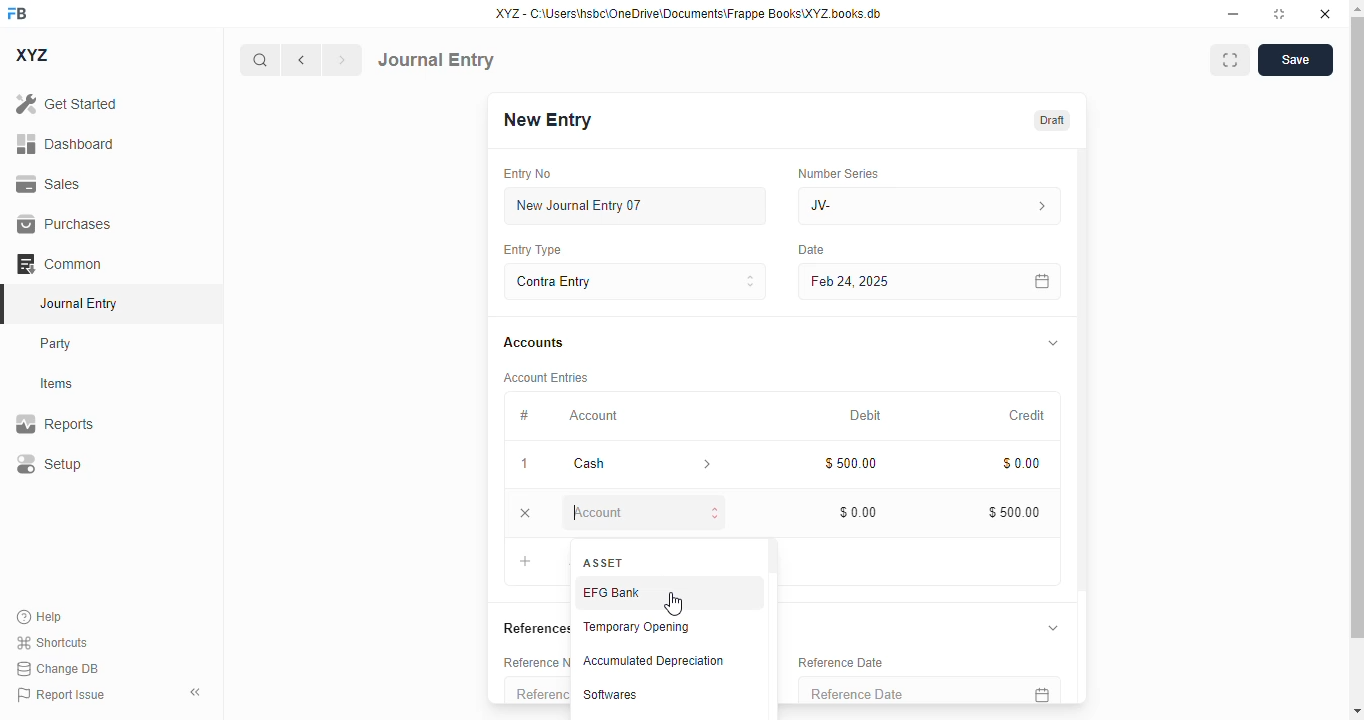 This screenshot has width=1364, height=720. What do you see at coordinates (1087, 425) in the screenshot?
I see `vertical scroll bar` at bounding box center [1087, 425].